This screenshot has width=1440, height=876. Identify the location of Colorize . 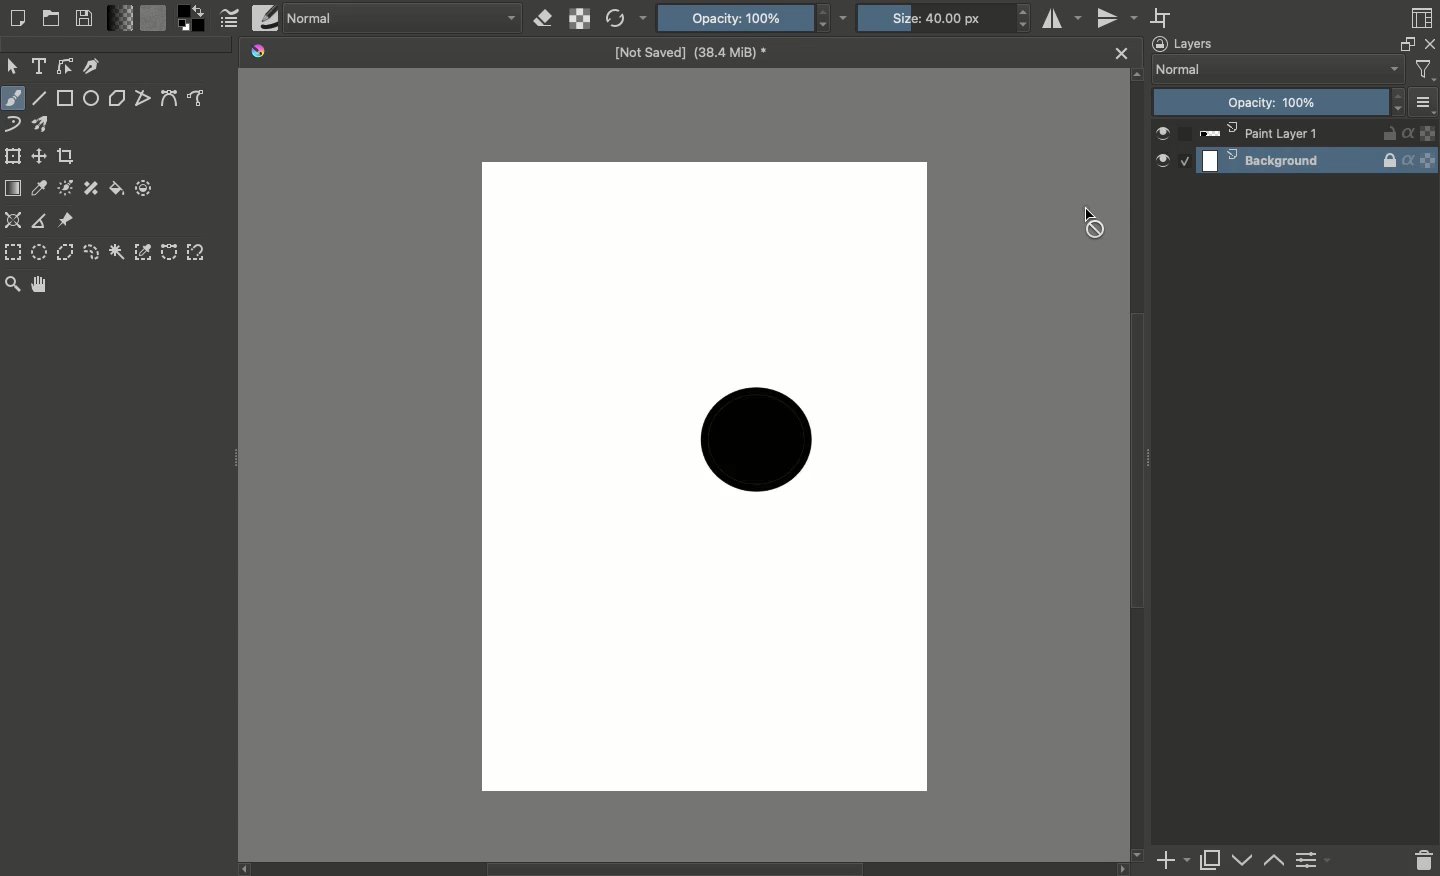
(68, 189).